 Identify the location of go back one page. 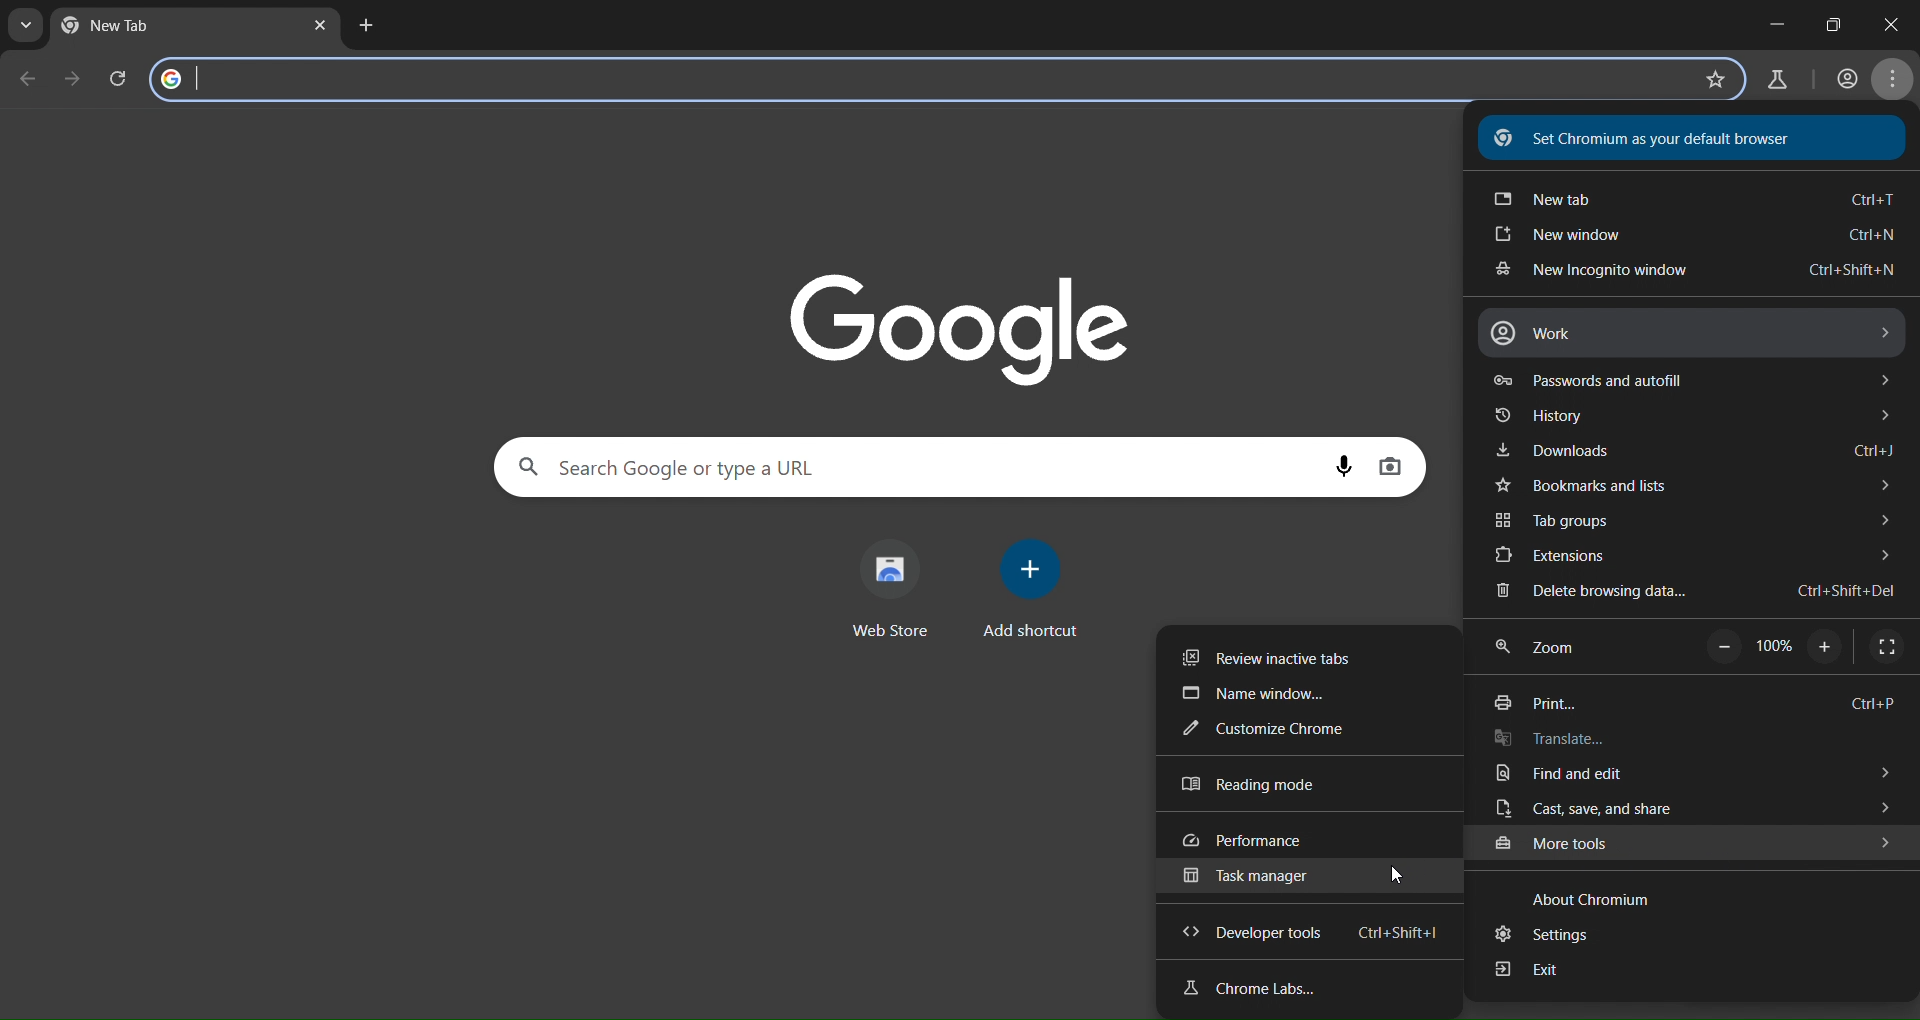
(28, 78).